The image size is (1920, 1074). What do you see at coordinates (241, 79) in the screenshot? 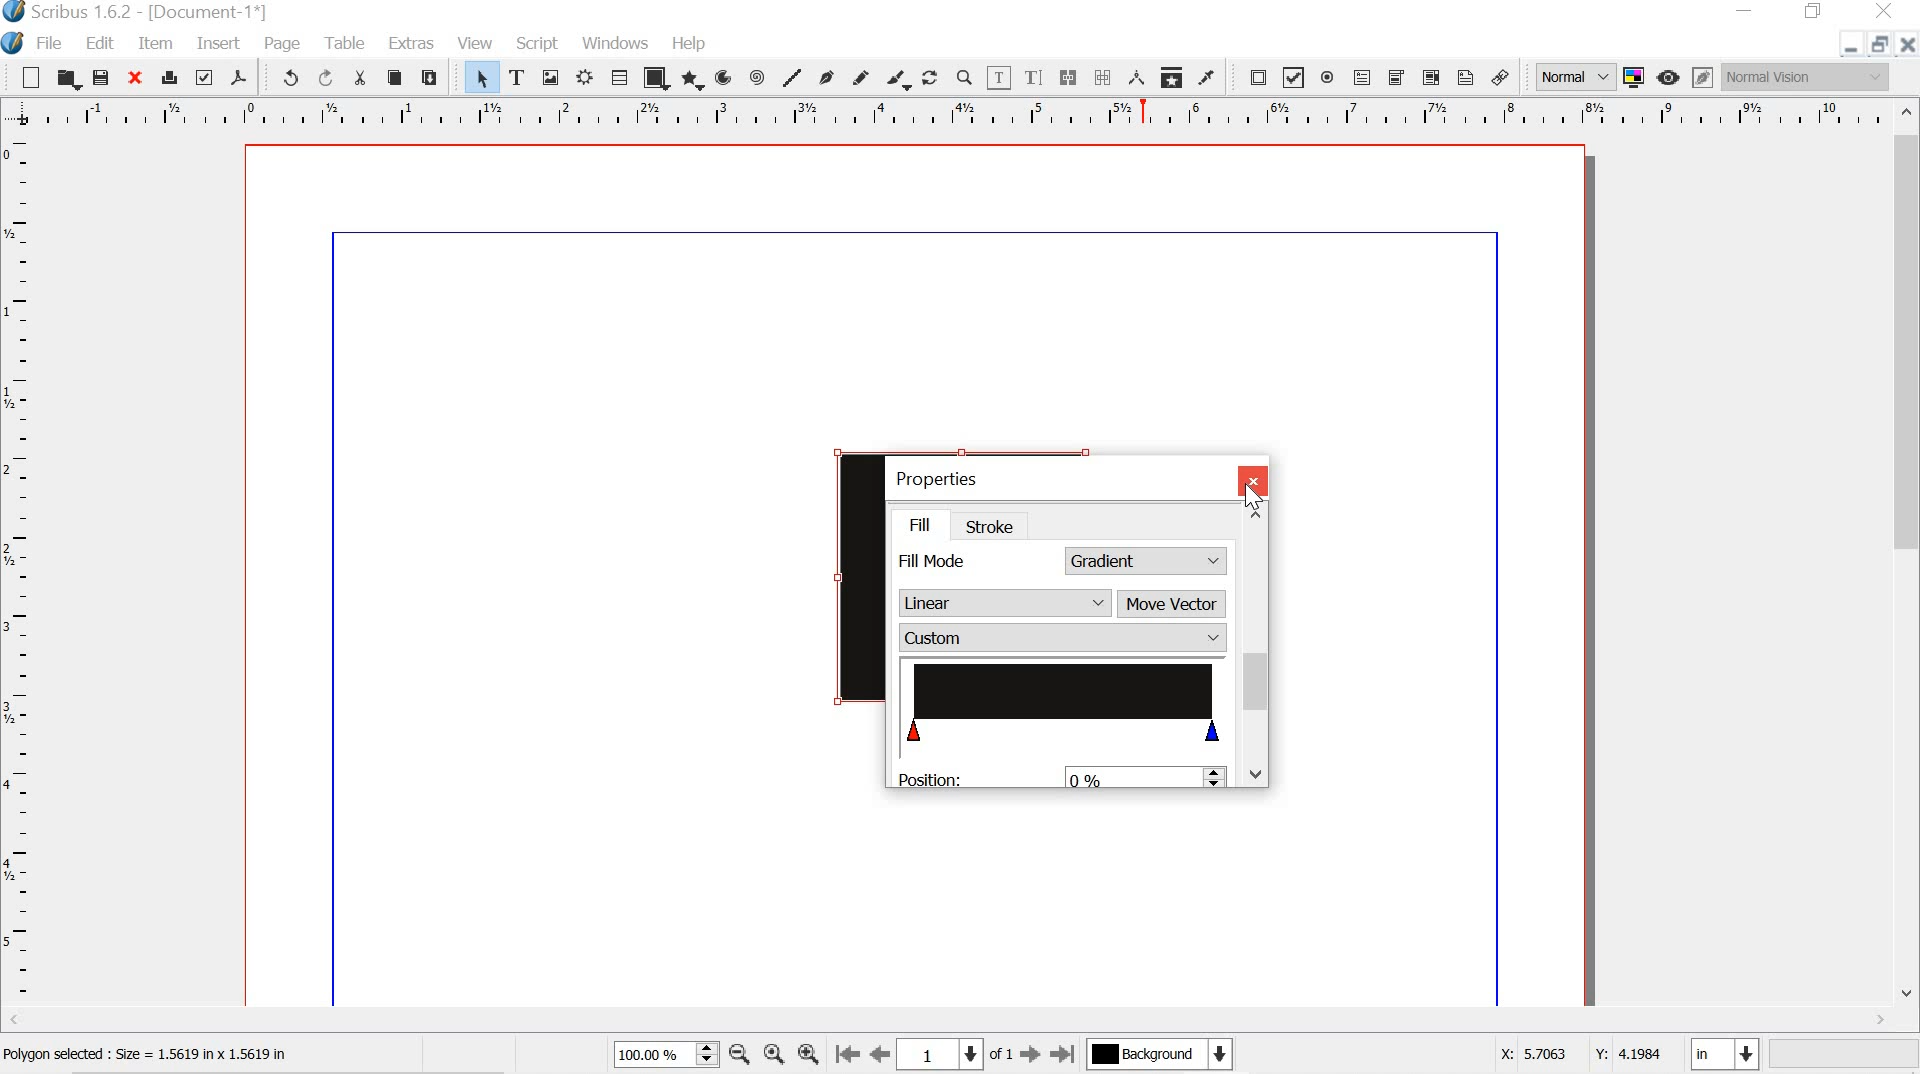
I see `save as pdf` at bounding box center [241, 79].